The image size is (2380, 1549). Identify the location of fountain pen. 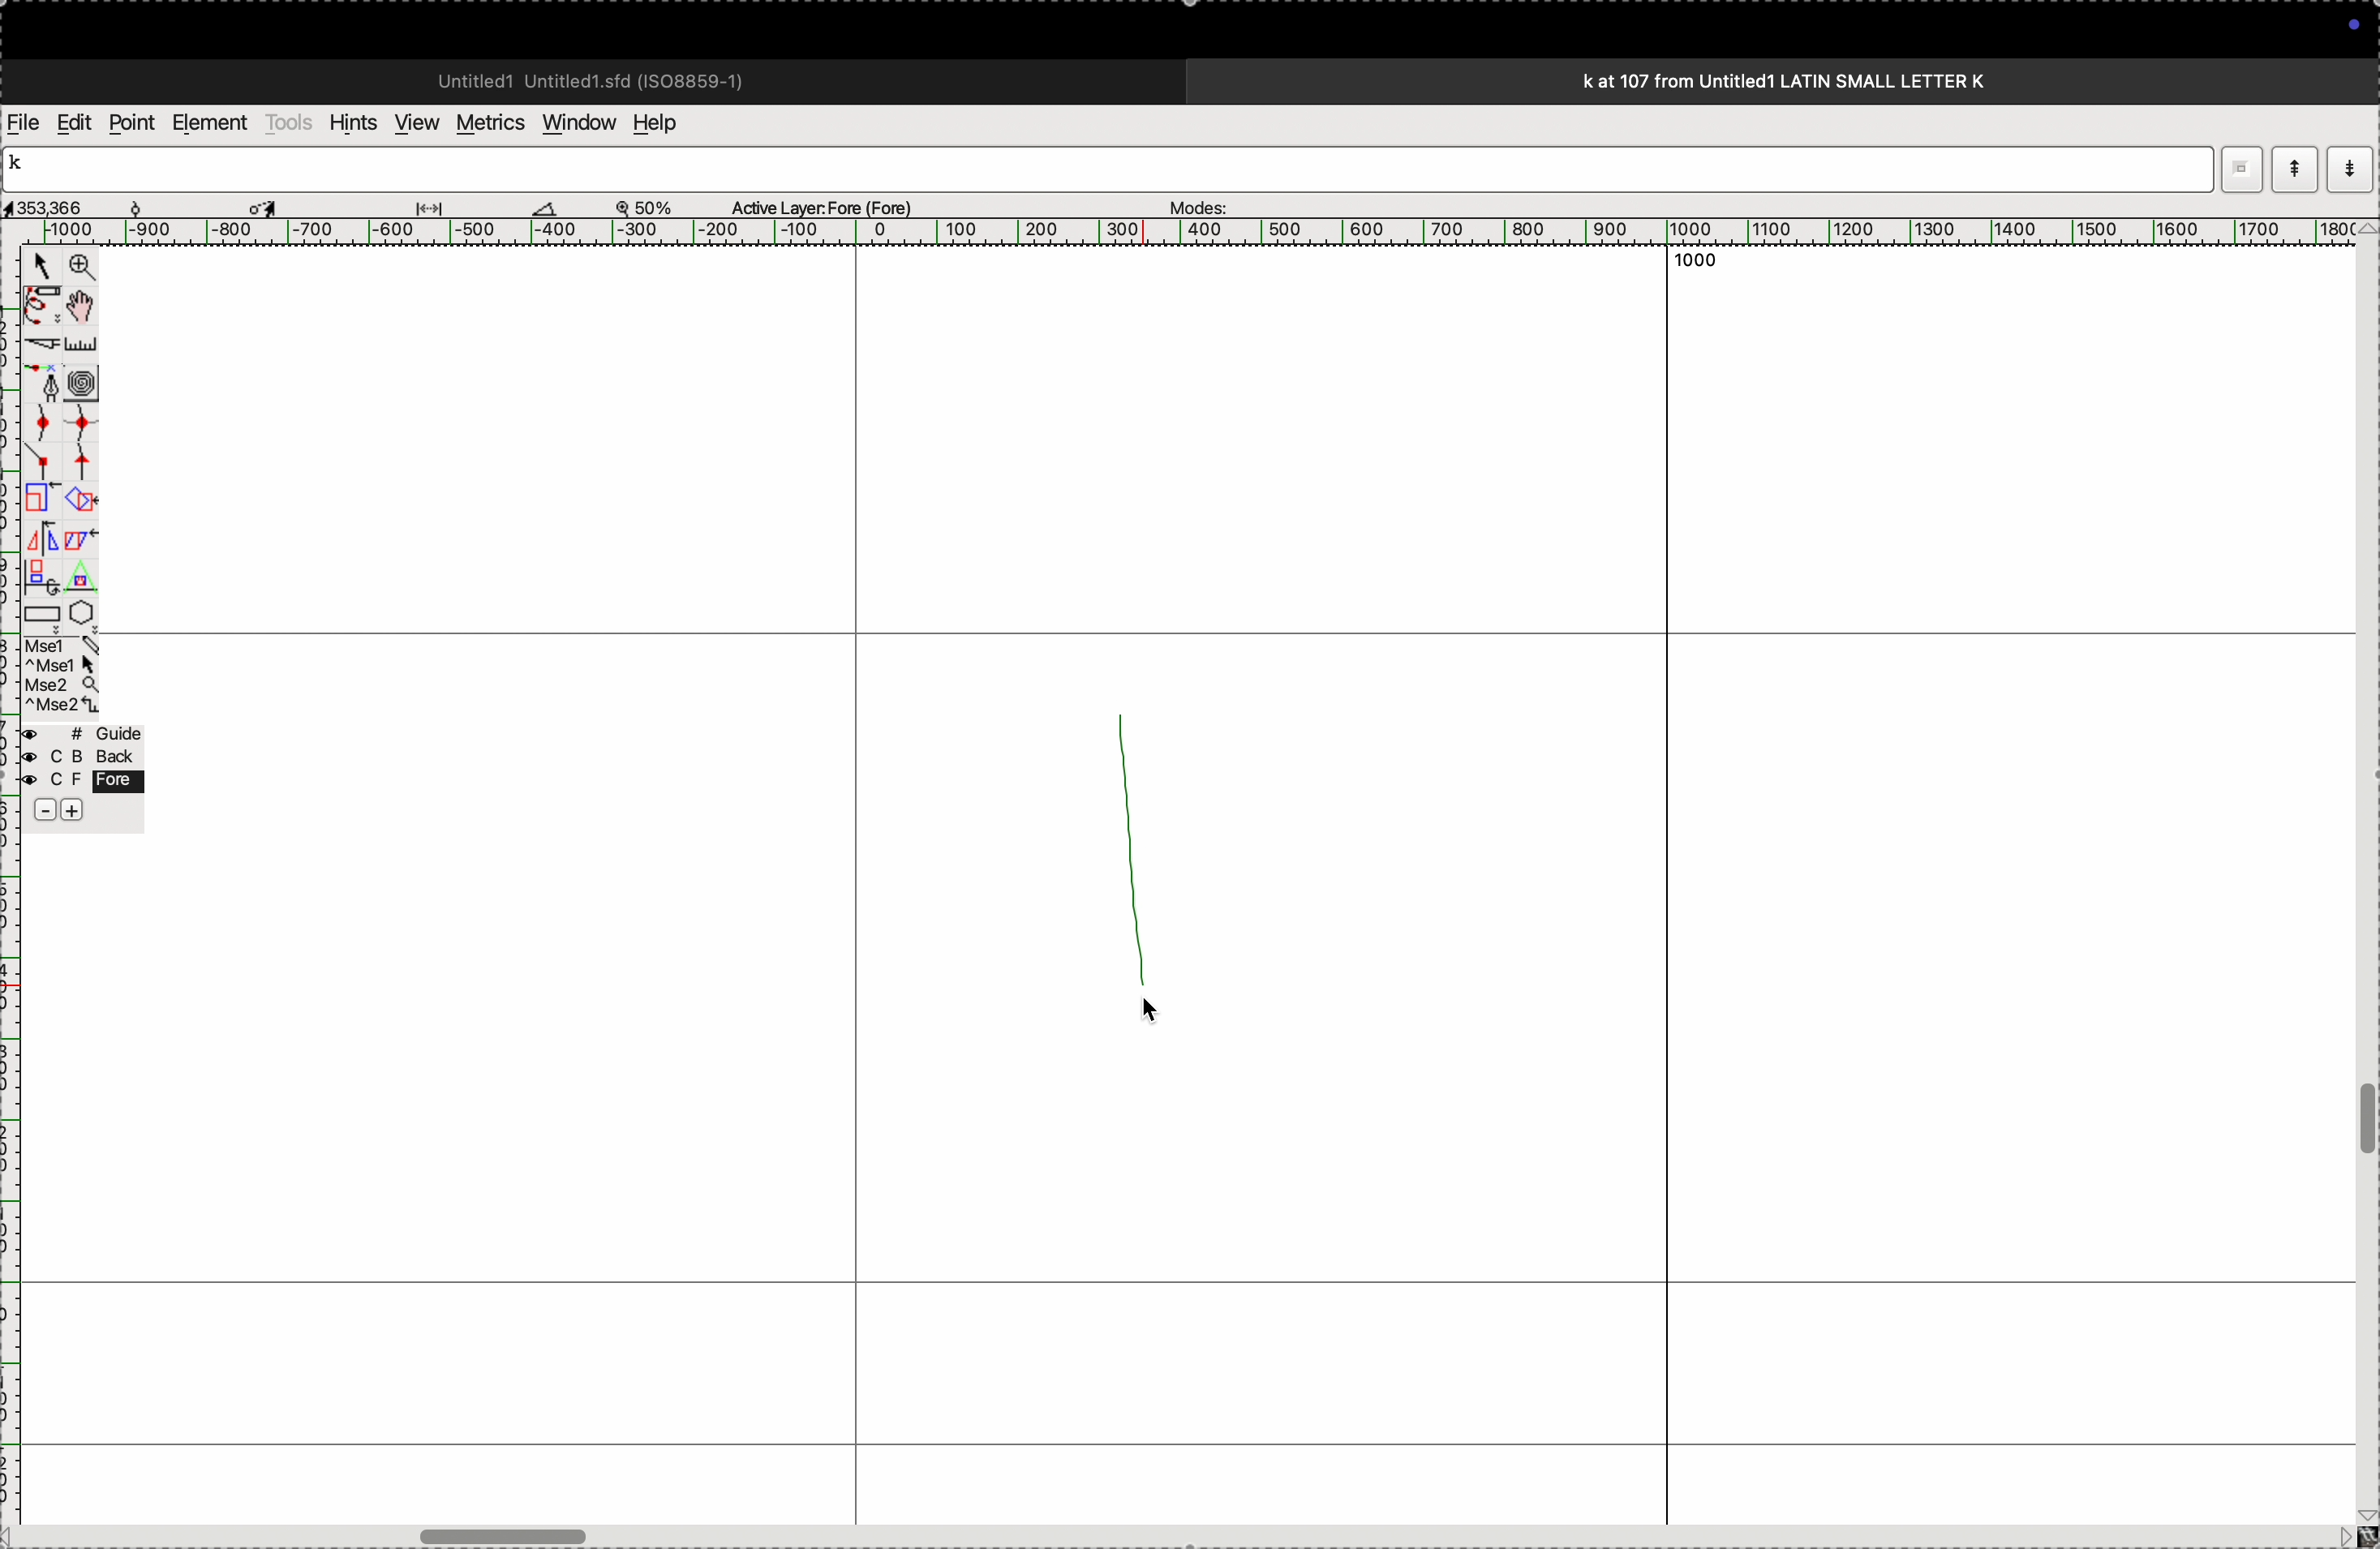
(48, 383).